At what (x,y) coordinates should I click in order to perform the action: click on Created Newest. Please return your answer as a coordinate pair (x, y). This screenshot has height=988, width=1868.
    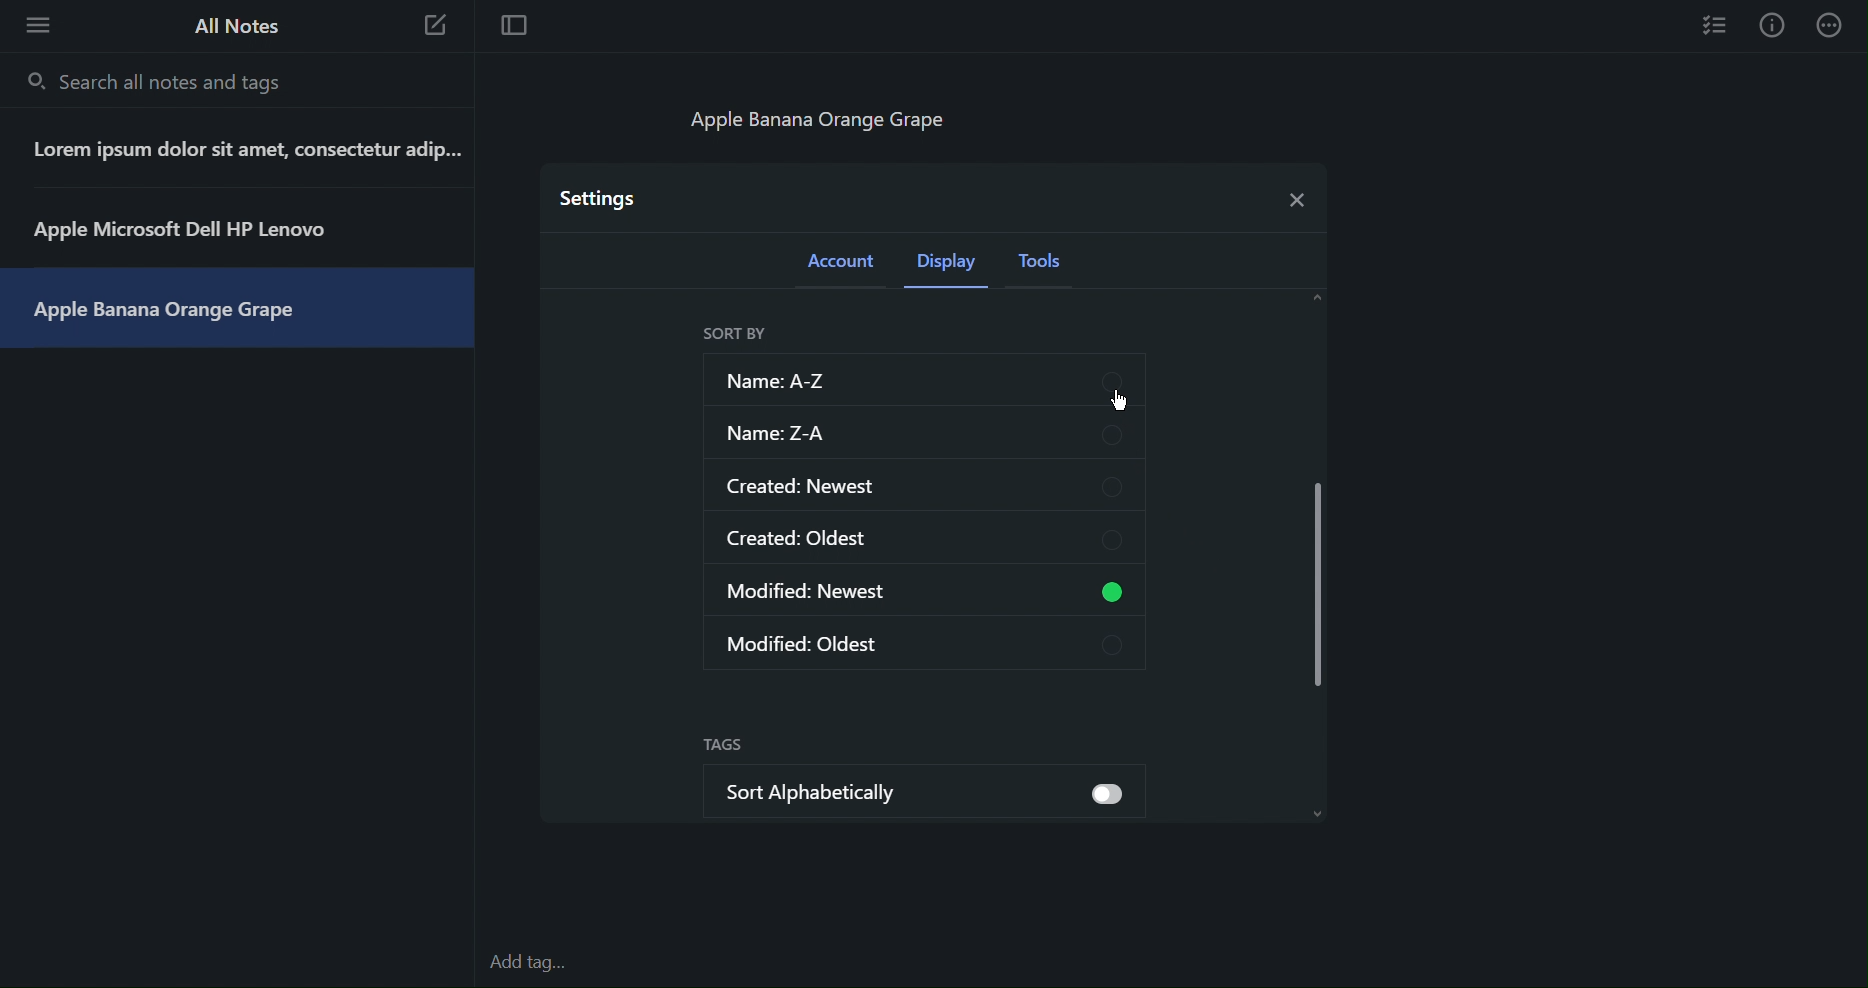
    Looking at the image, I should click on (923, 483).